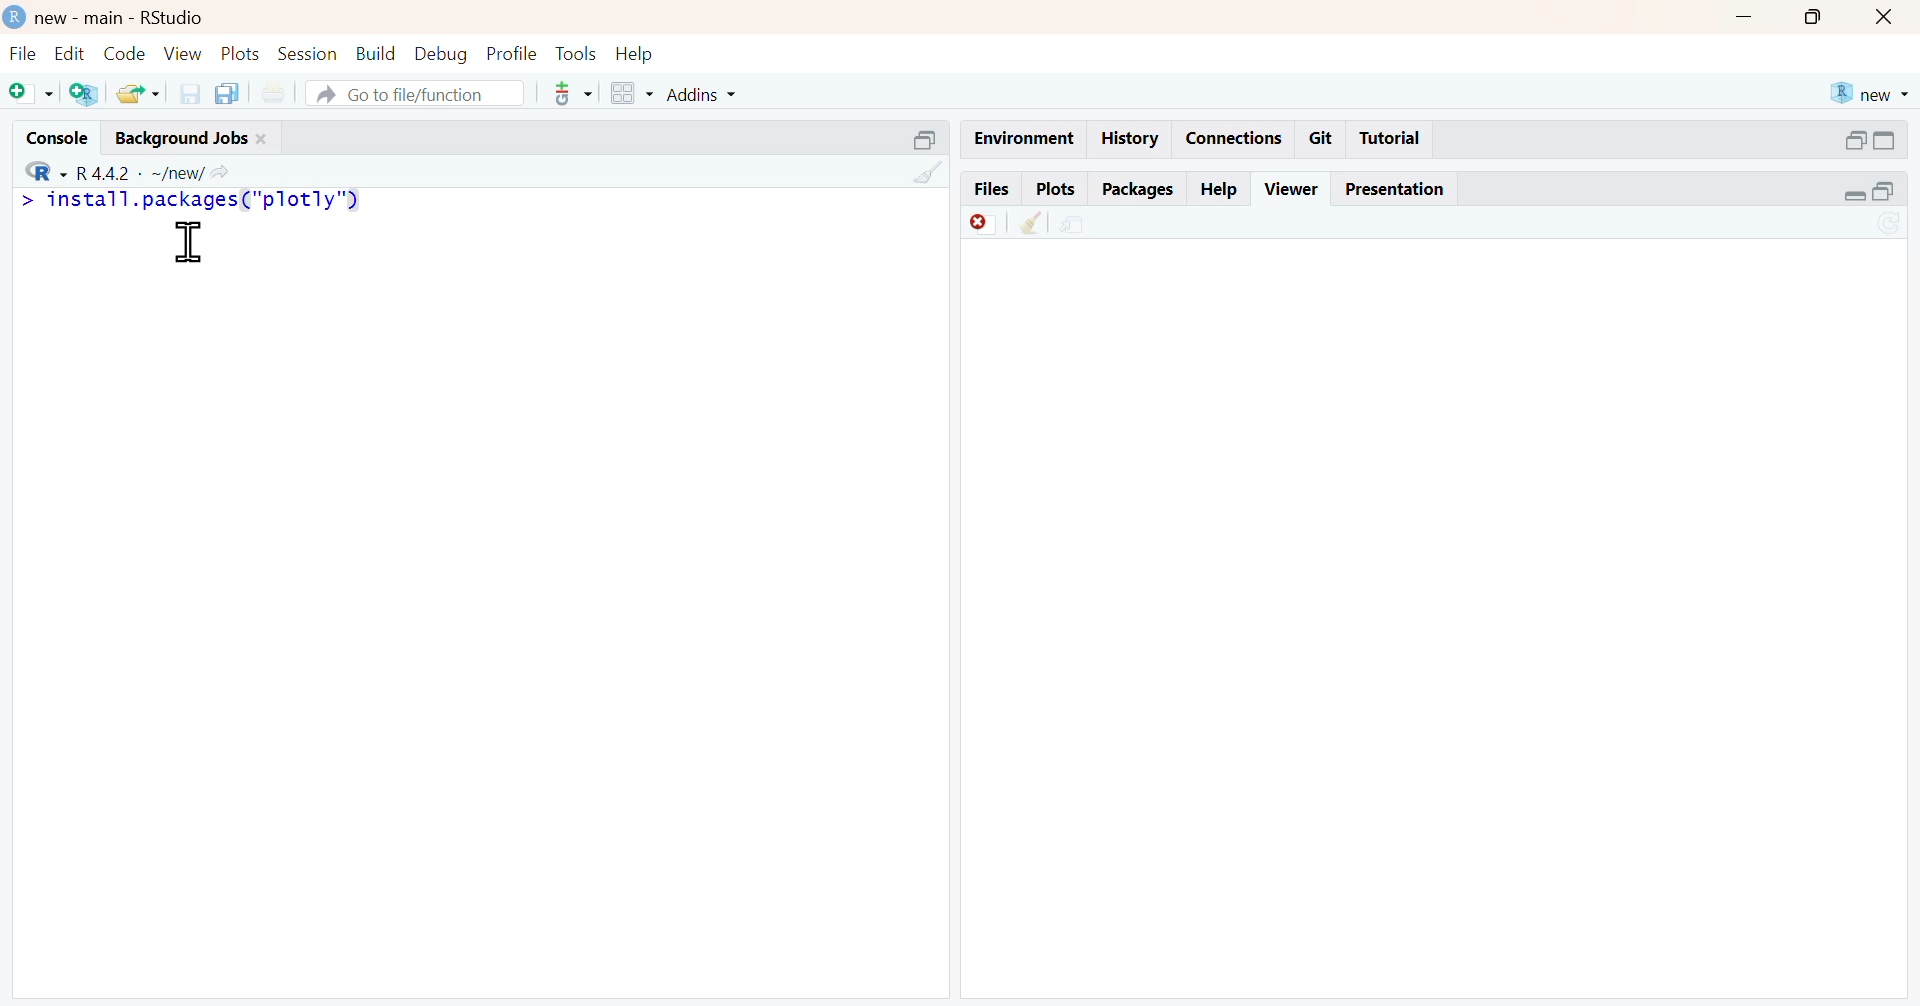  Describe the element at coordinates (1031, 223) in the screenshot. I see `clear all viewer items` at that location.